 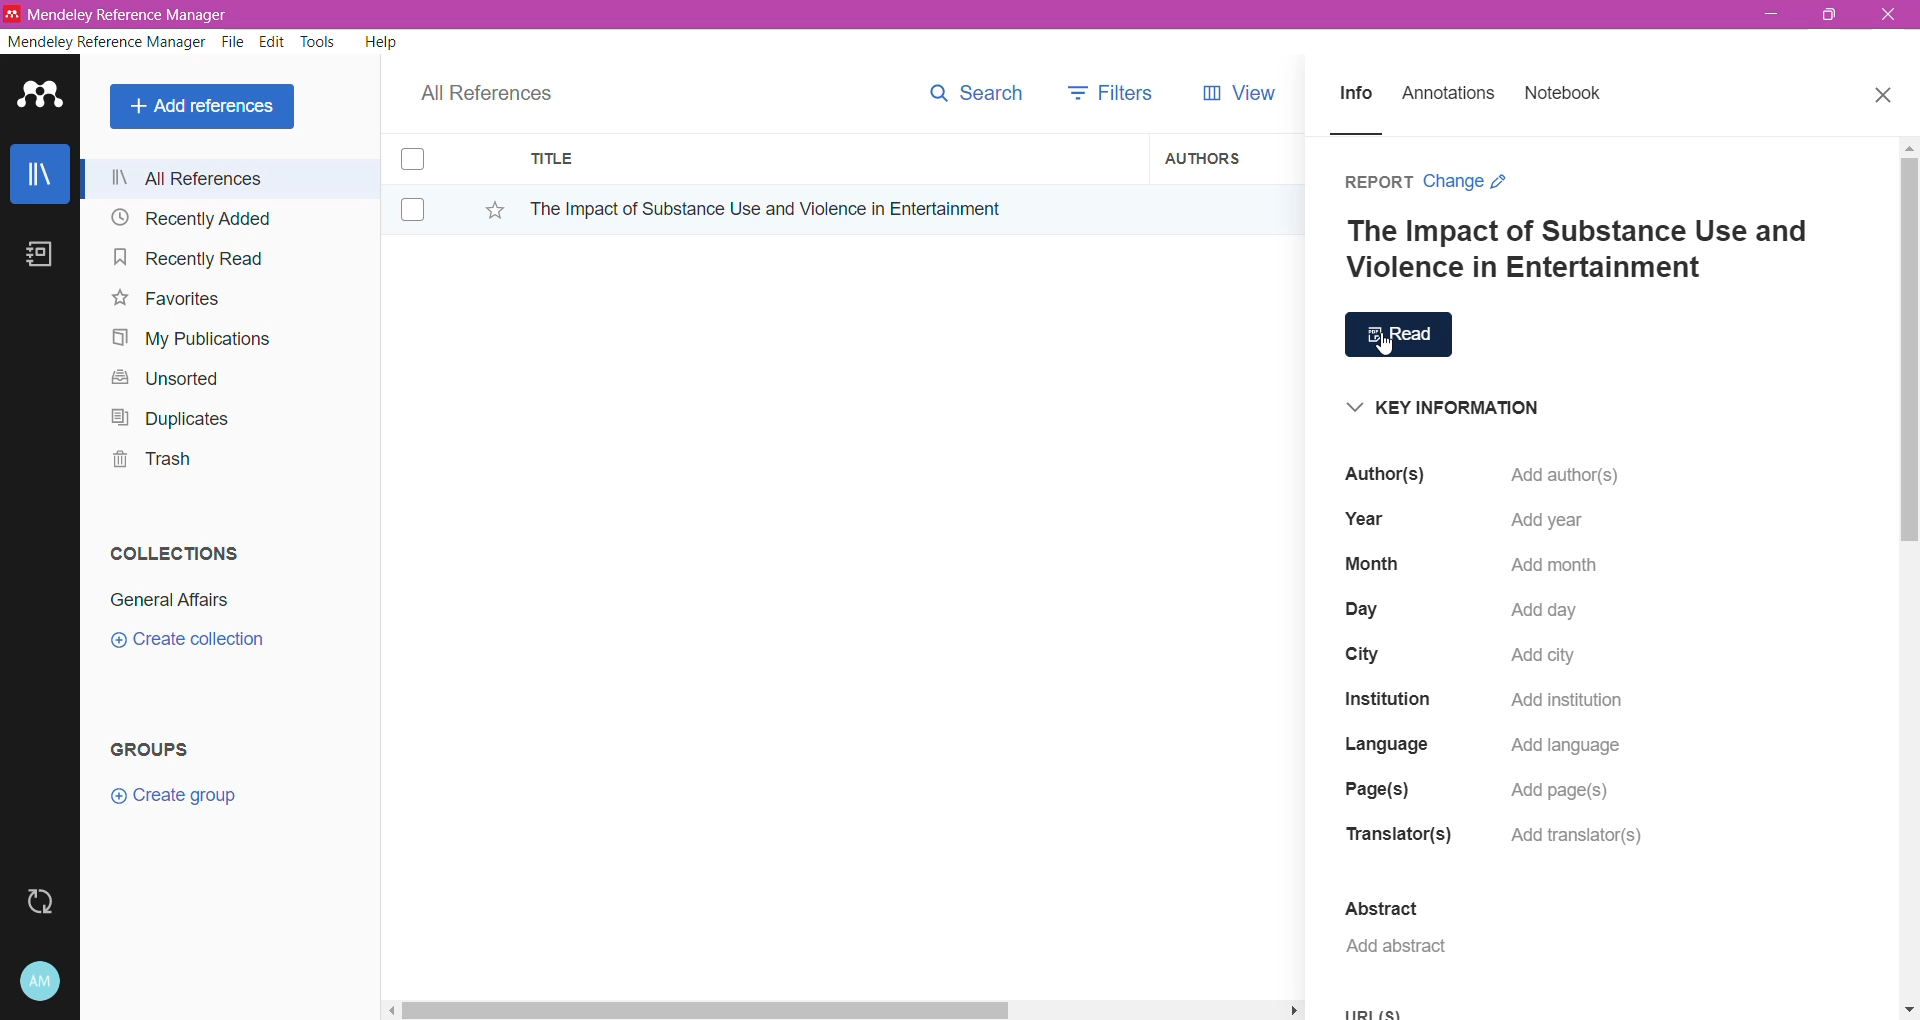 I want to click on Horizontal Scroll Bar, so click(x=841, y=1010).